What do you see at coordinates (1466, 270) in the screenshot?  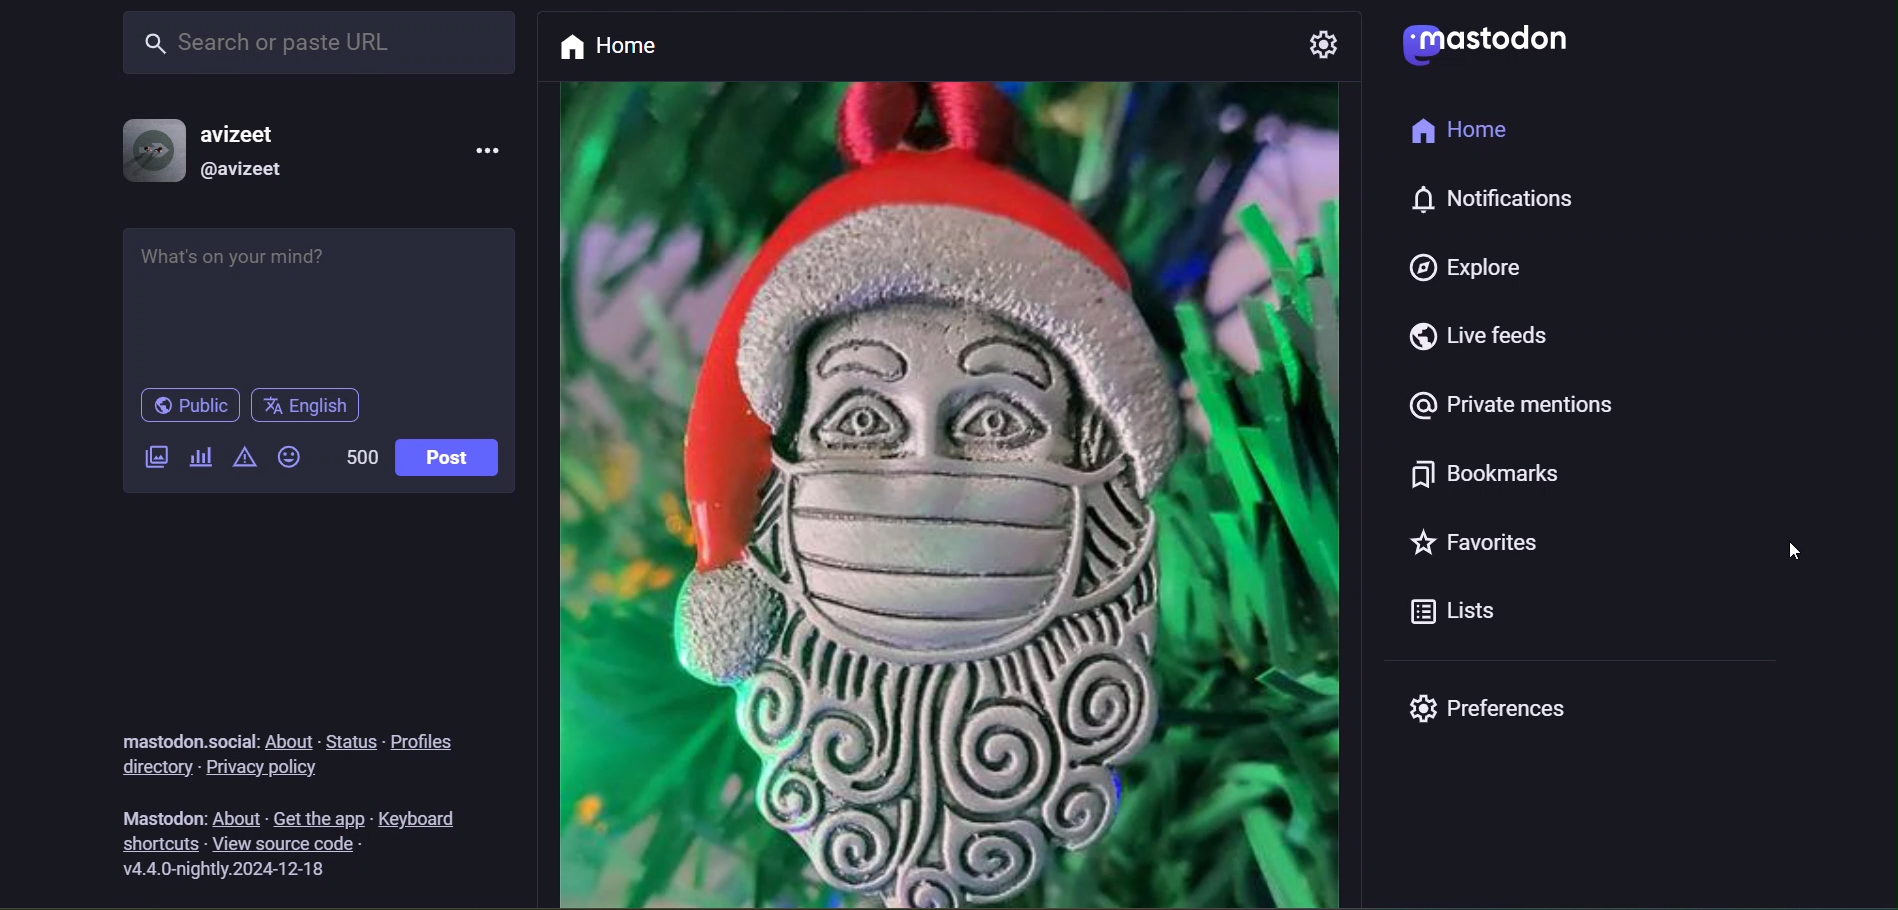 I see `explore` at bounding box center [1466, 270].